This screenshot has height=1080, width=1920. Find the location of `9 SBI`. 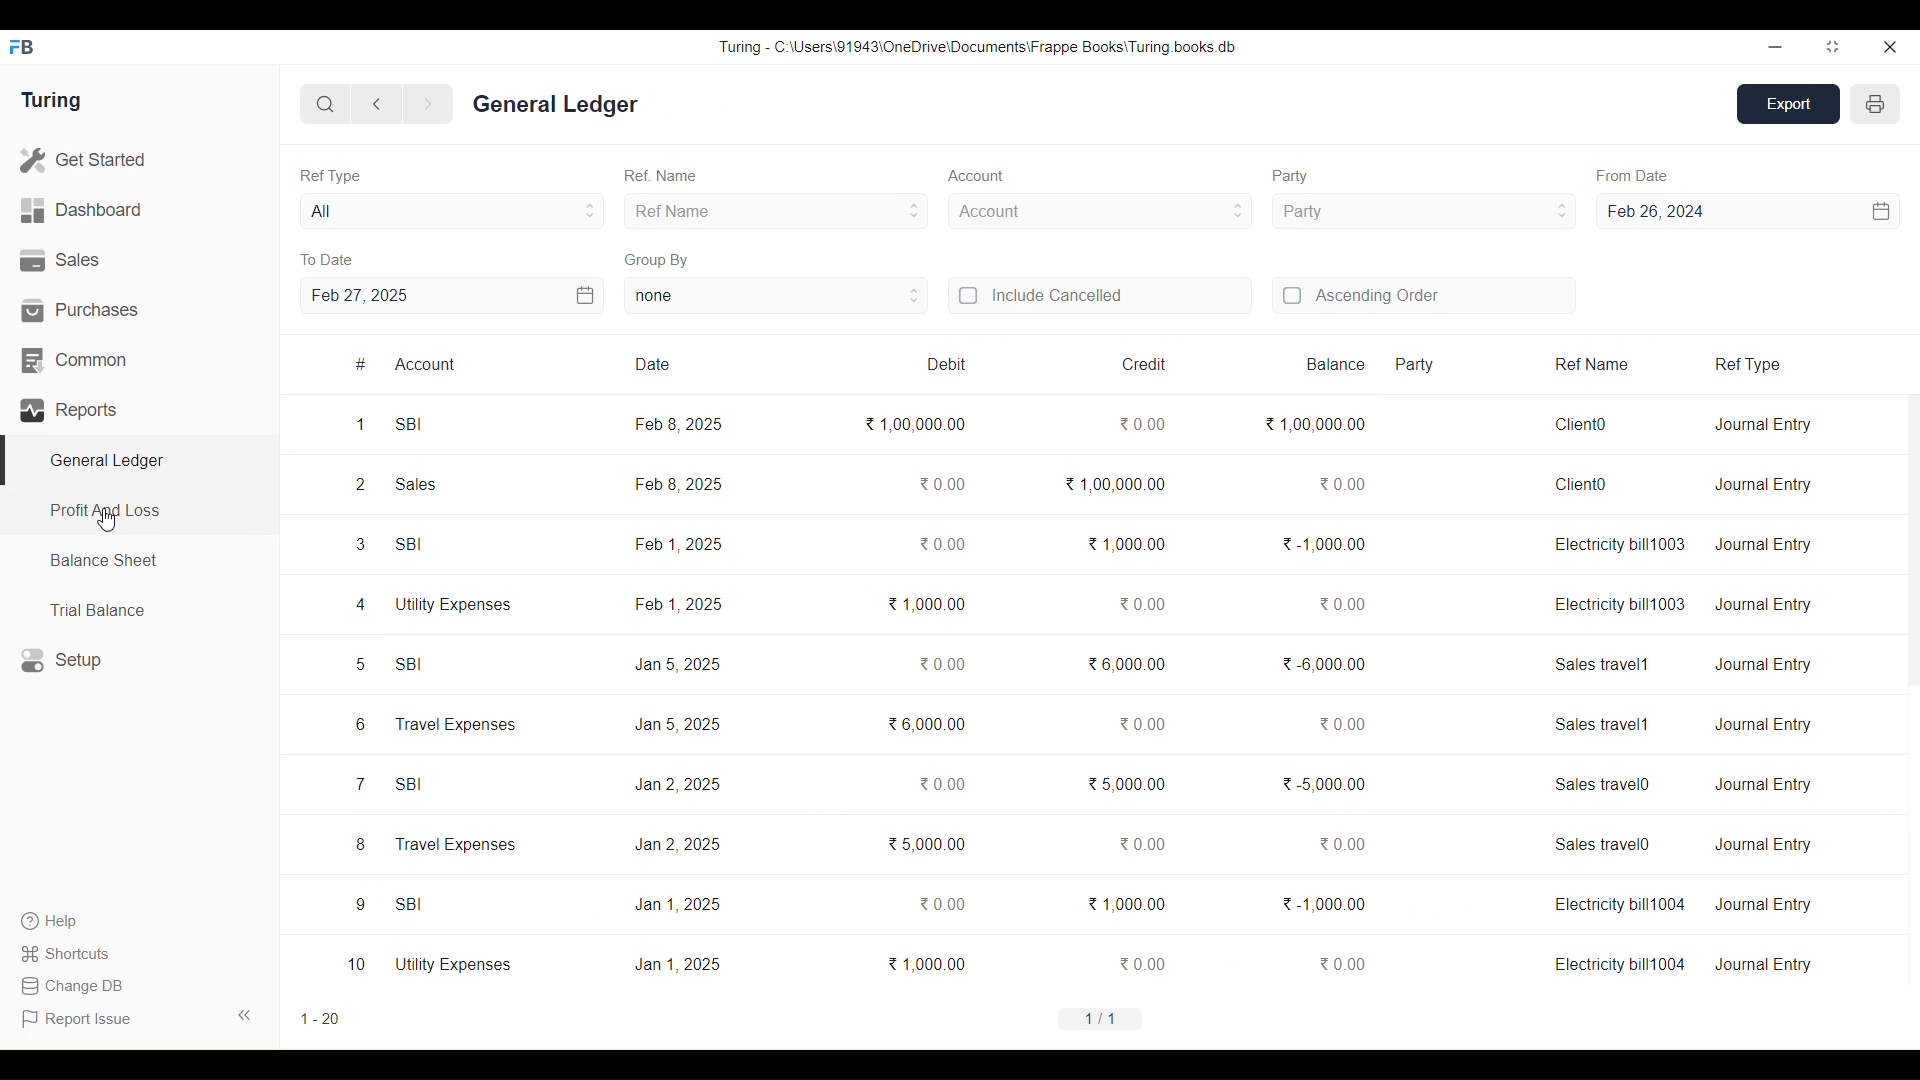

9 SBI is located at coordinates (389, 903).